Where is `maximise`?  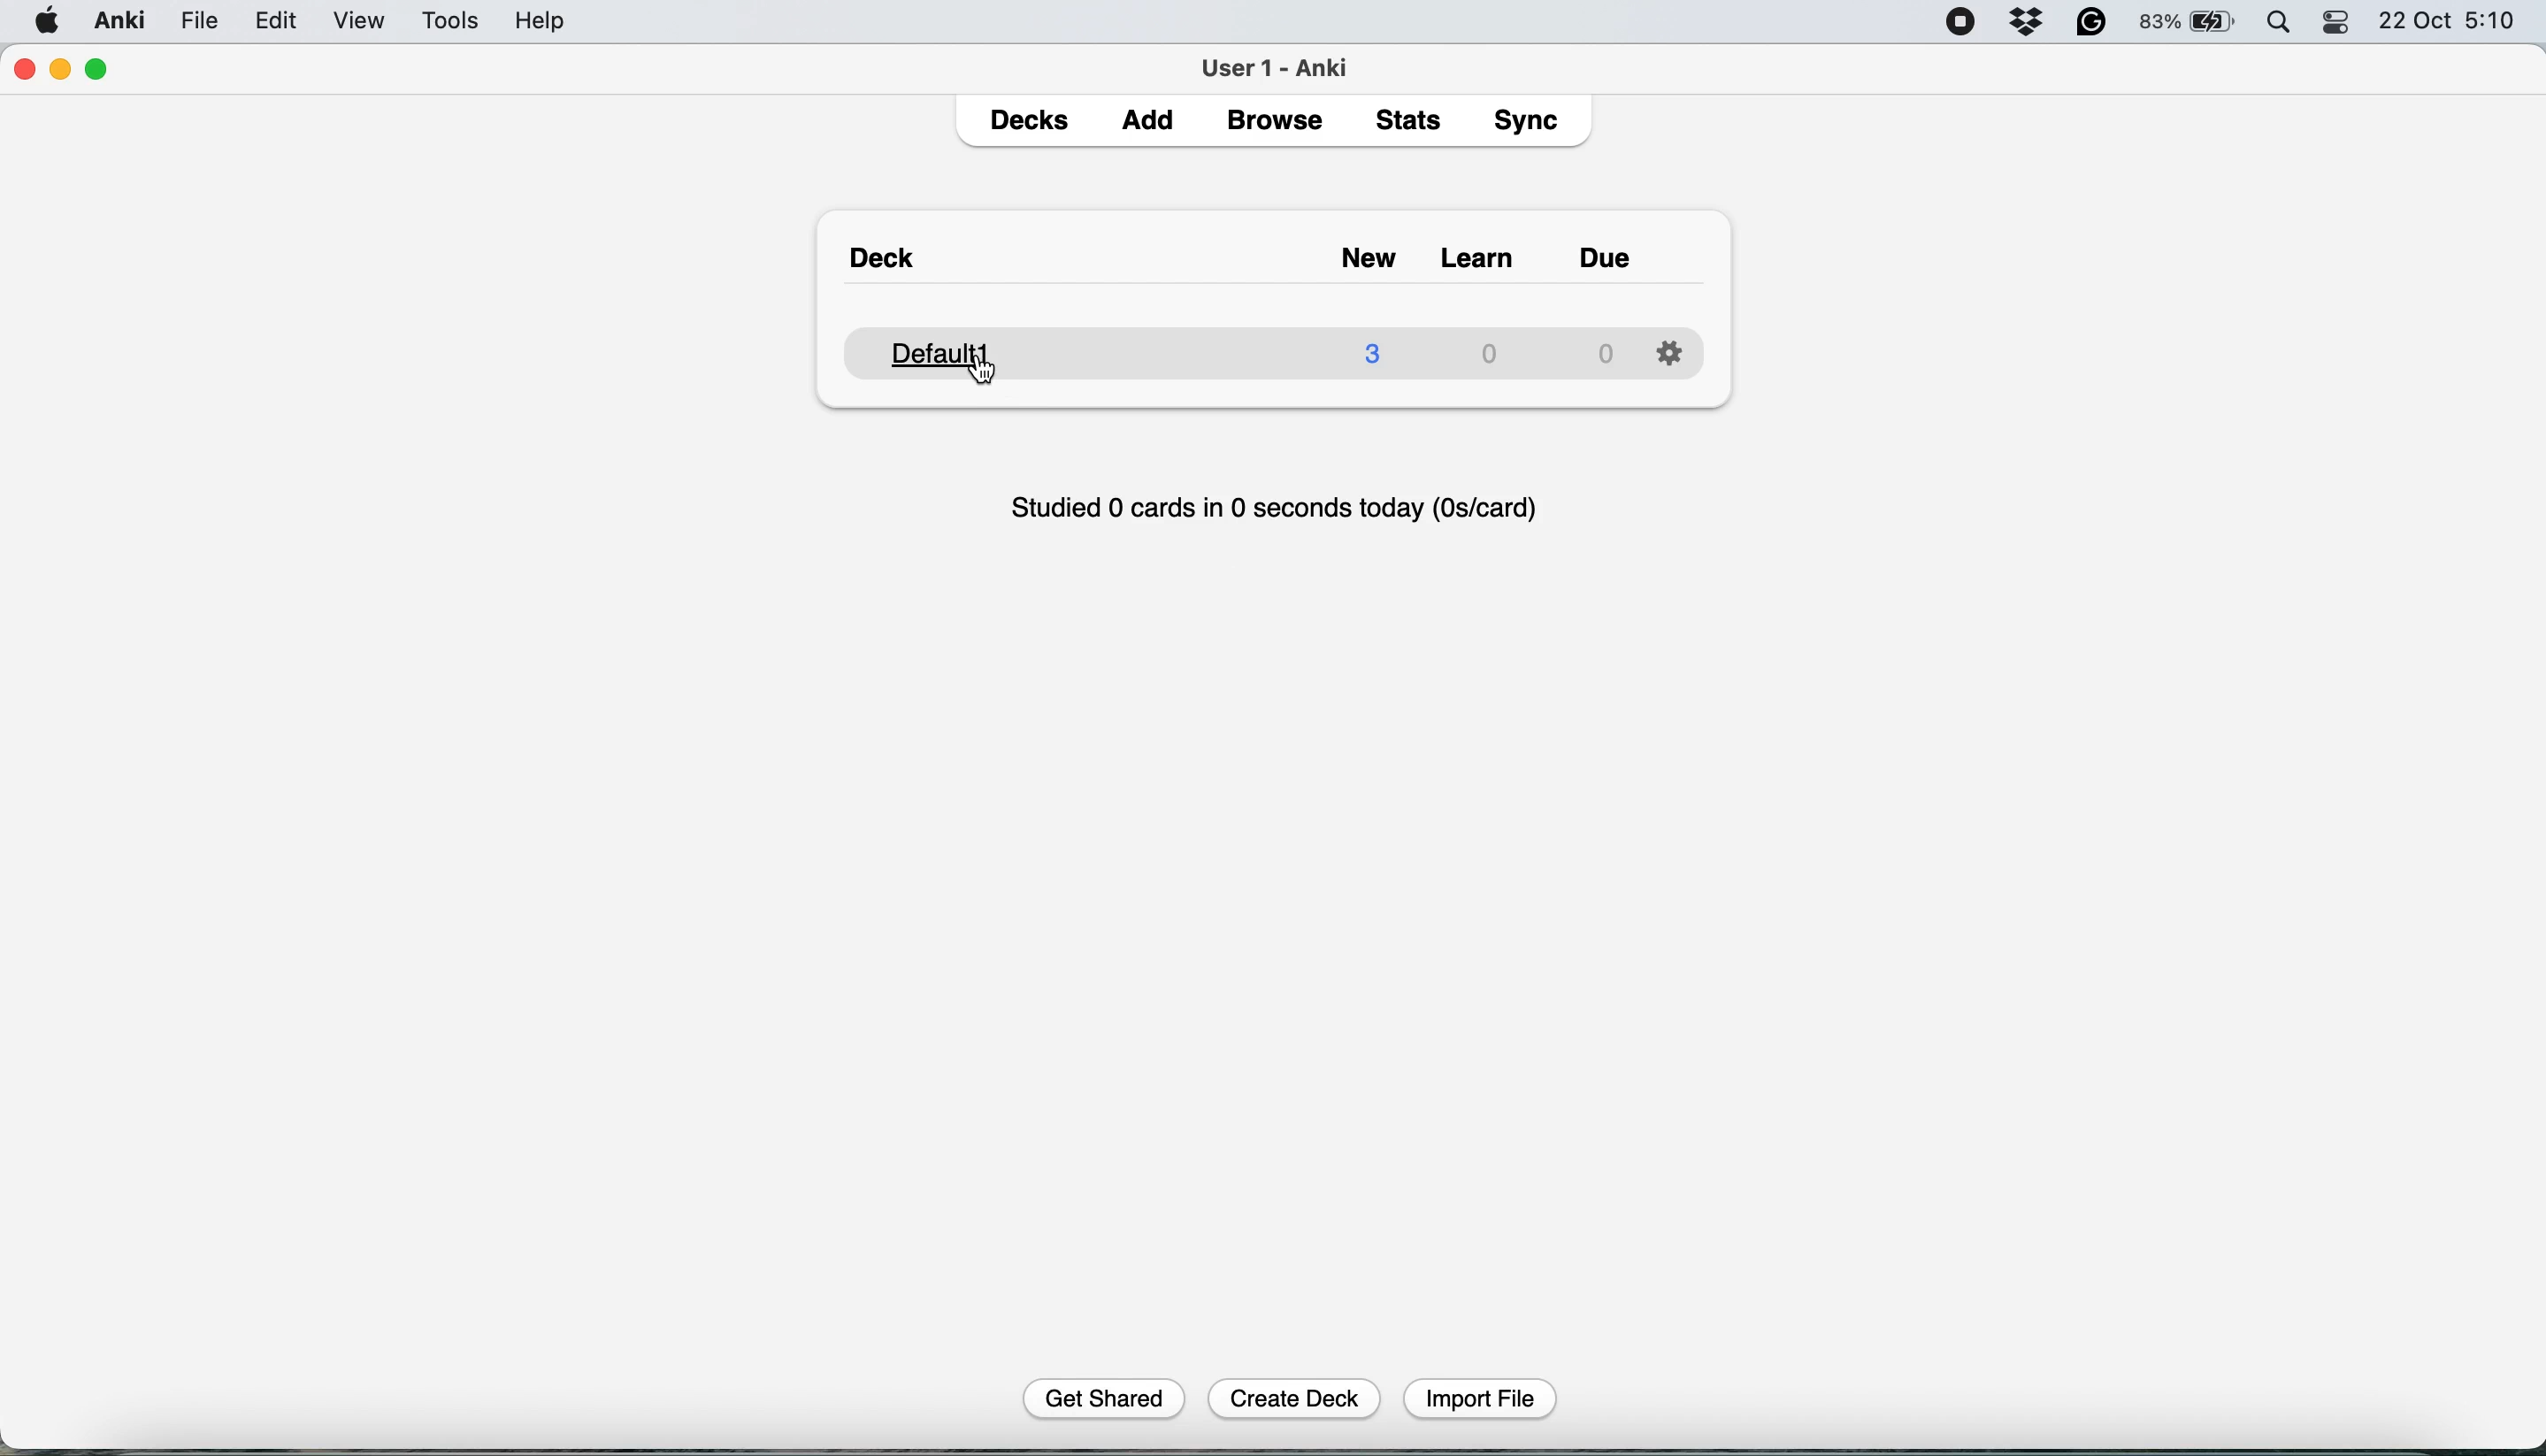
maximise is located at coordinates (98, 70).